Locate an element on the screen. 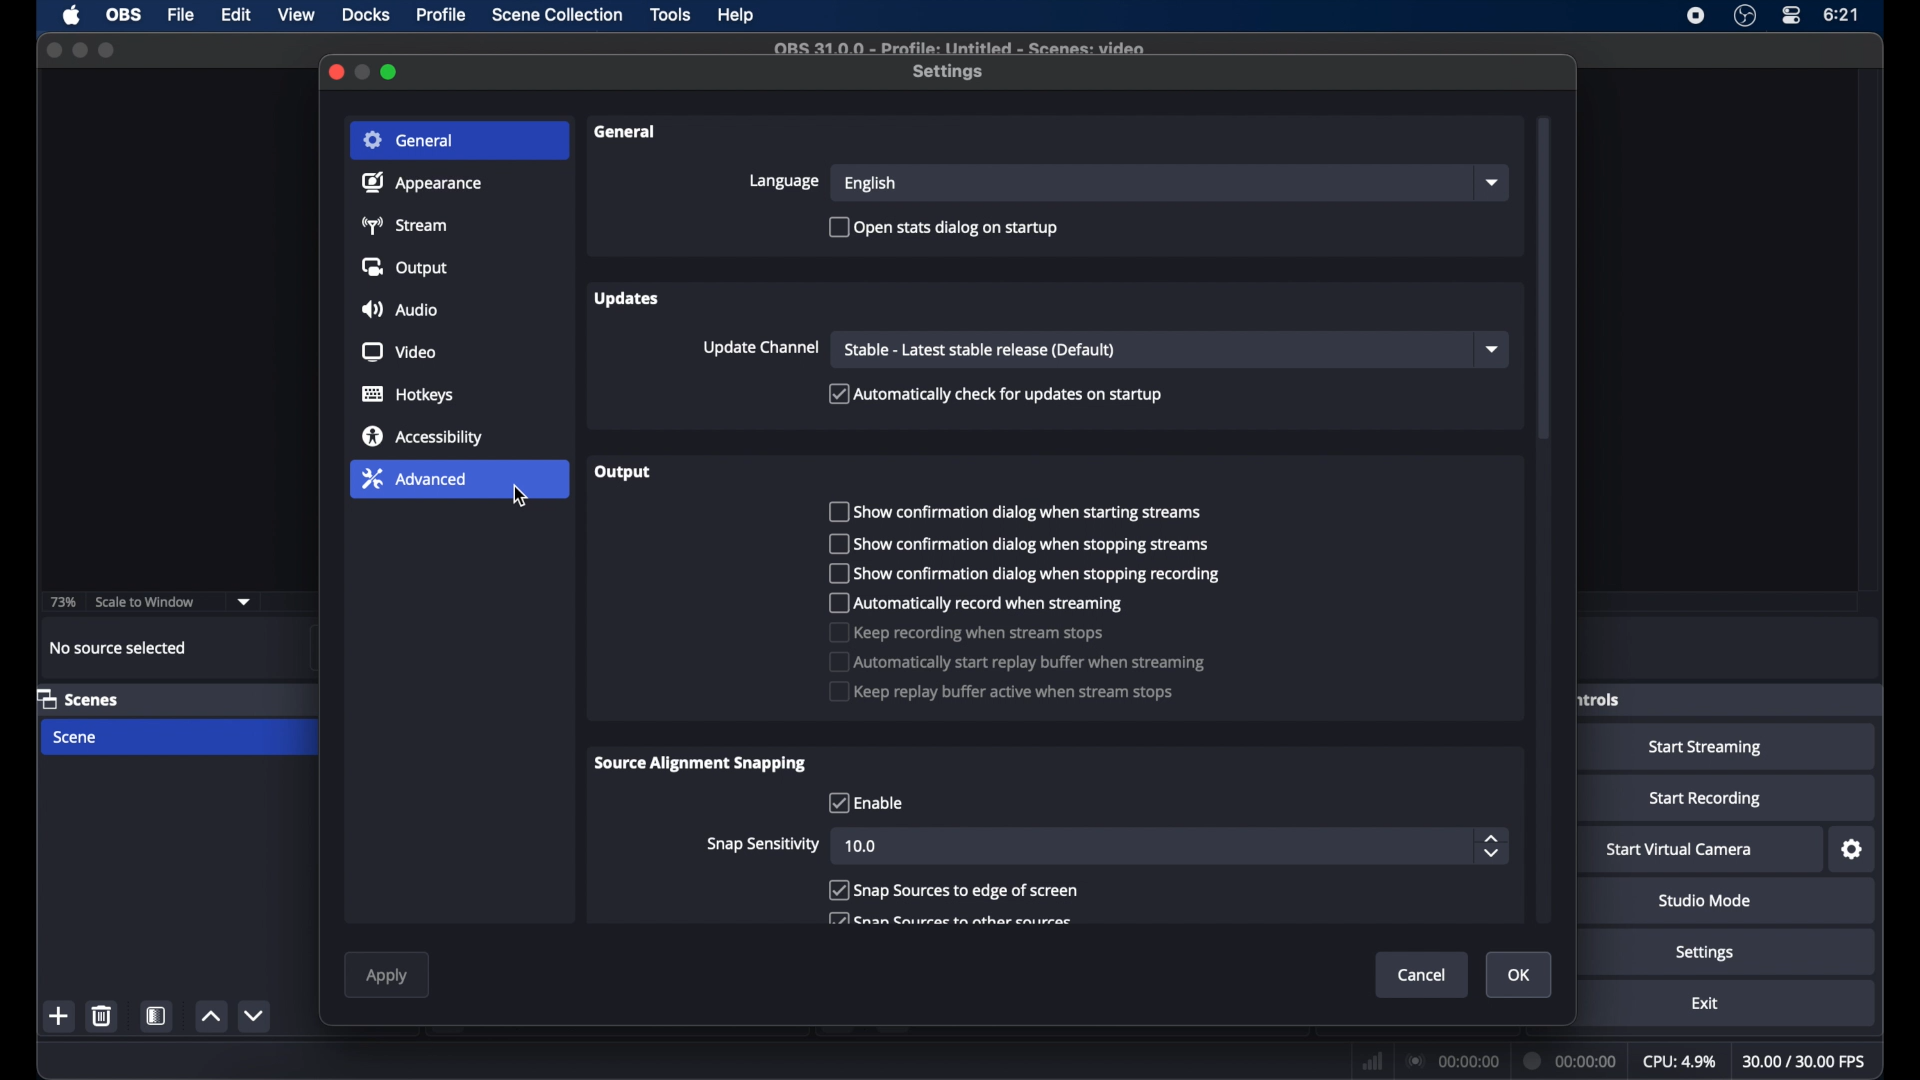  delete is located at coordinates (101, 1015).